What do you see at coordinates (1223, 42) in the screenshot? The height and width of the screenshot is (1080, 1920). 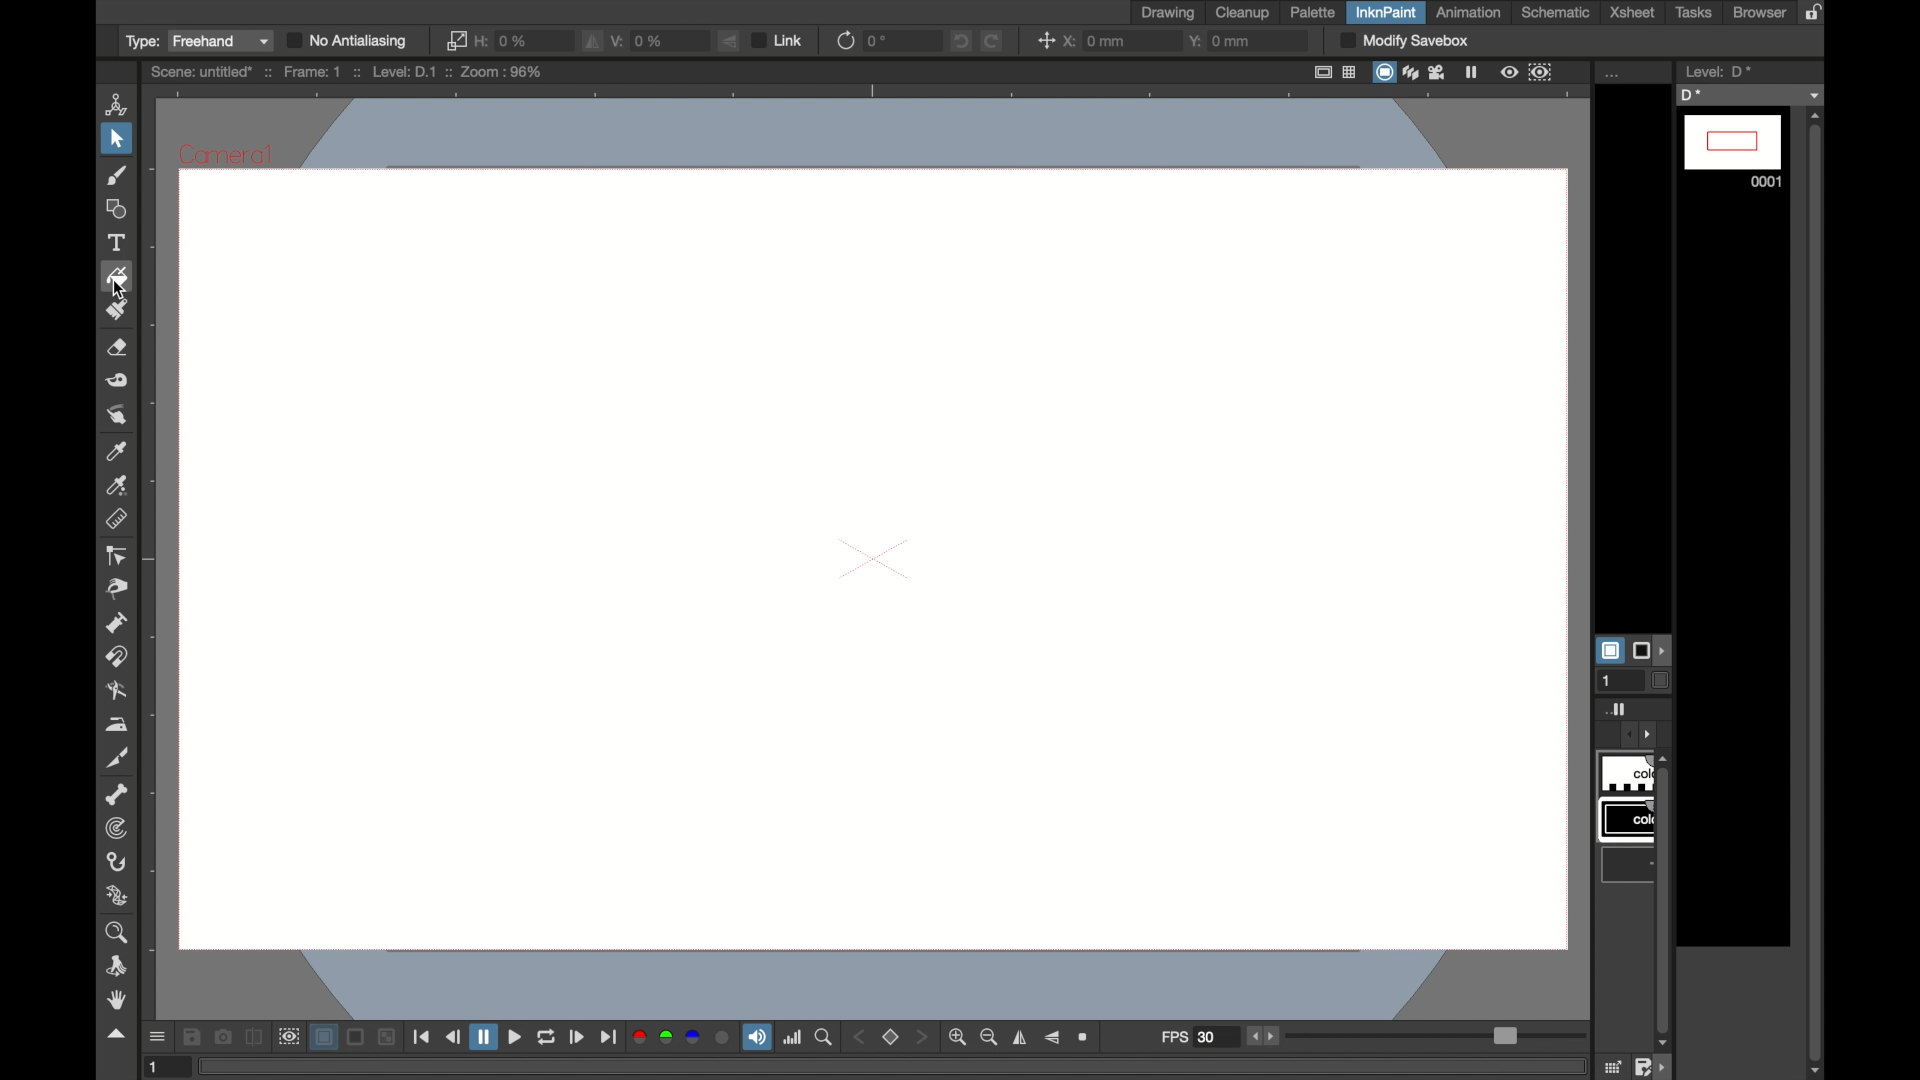 I see `y: 0mm` at bounding box center [1223, 42].